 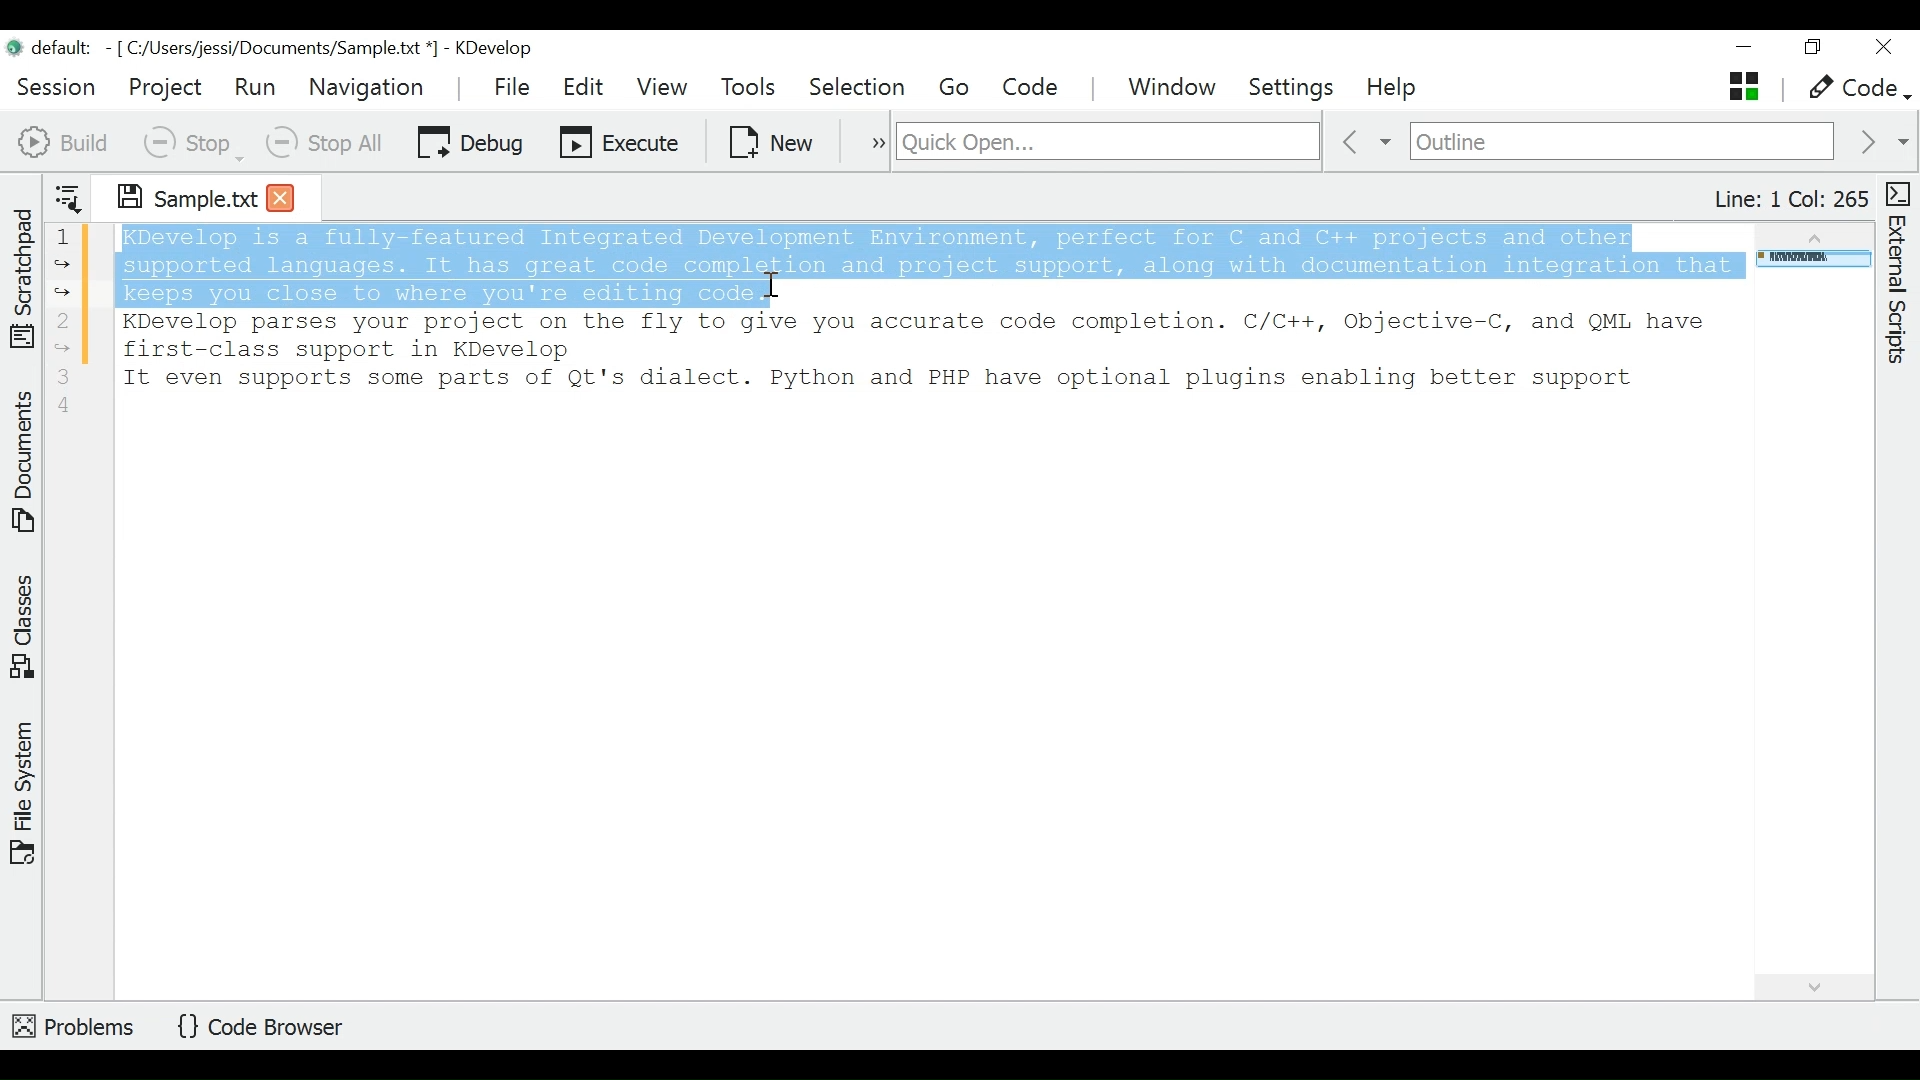 I want to click on Documents, so click(x=26, y=465).